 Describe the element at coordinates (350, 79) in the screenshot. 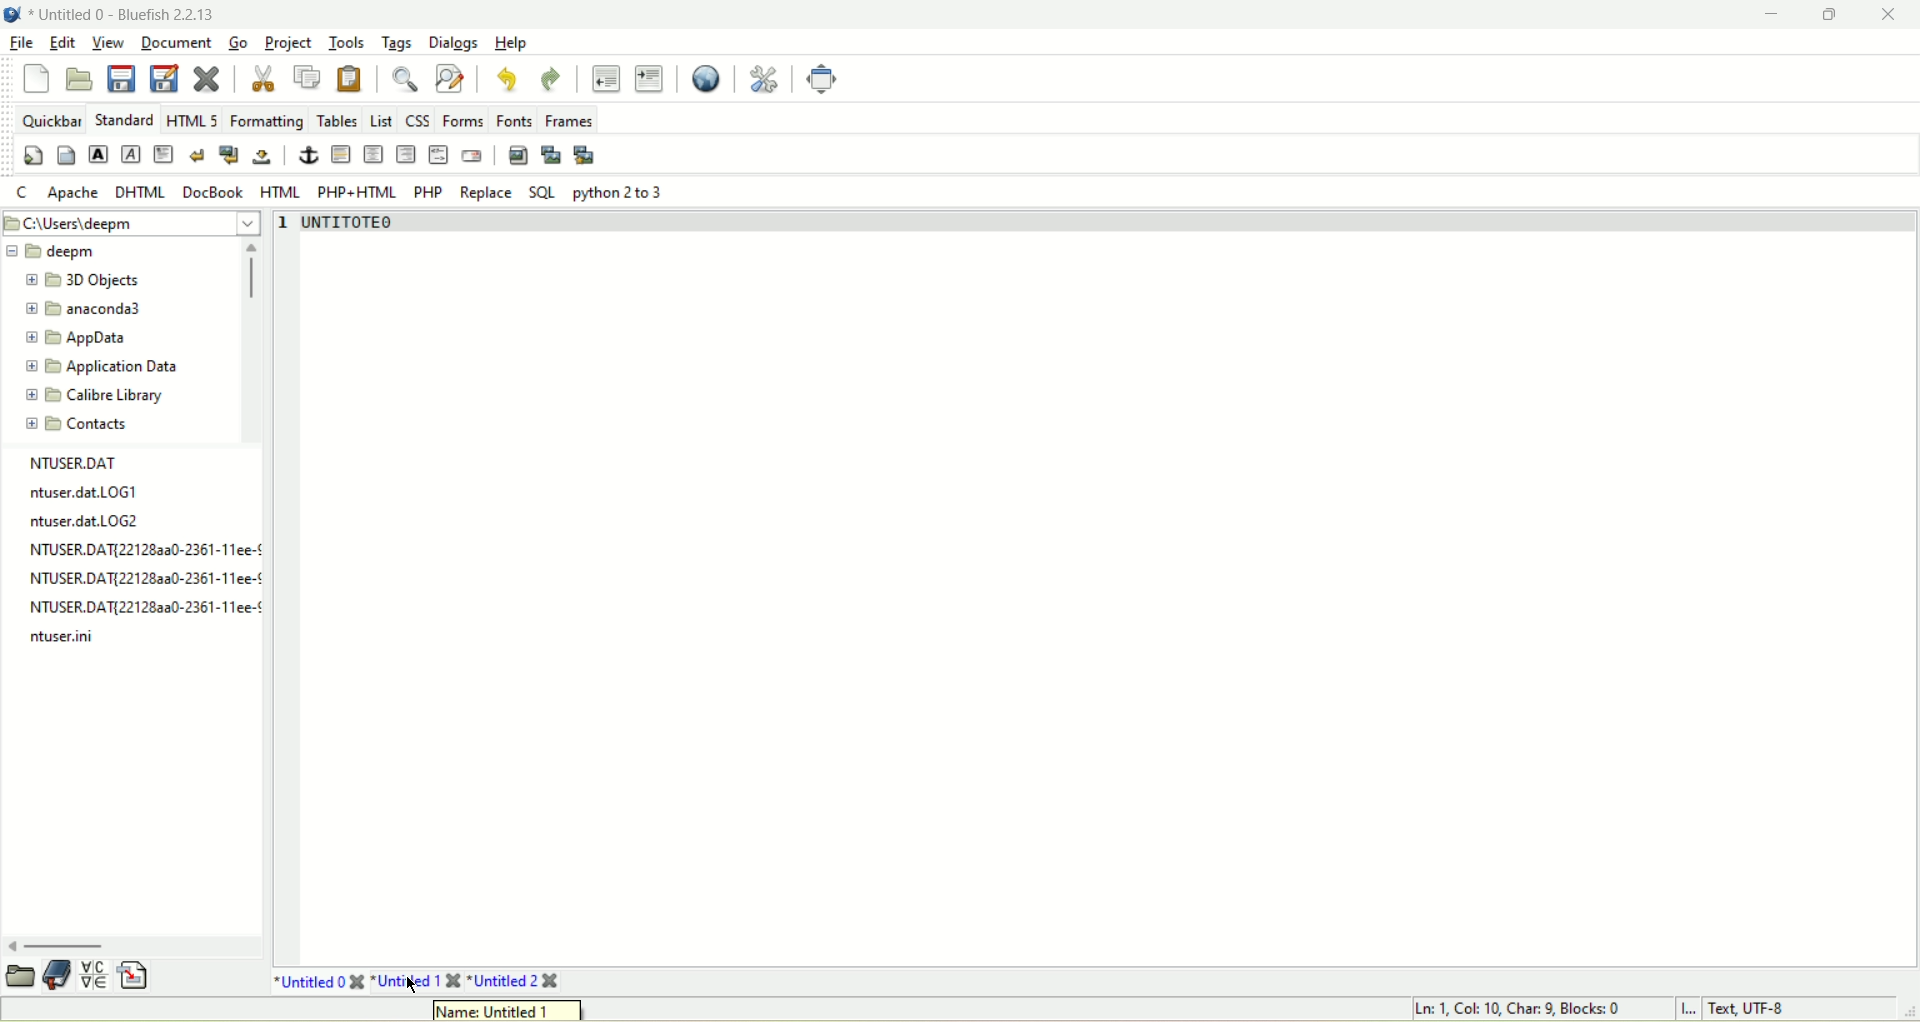

I see `paste` at that location.